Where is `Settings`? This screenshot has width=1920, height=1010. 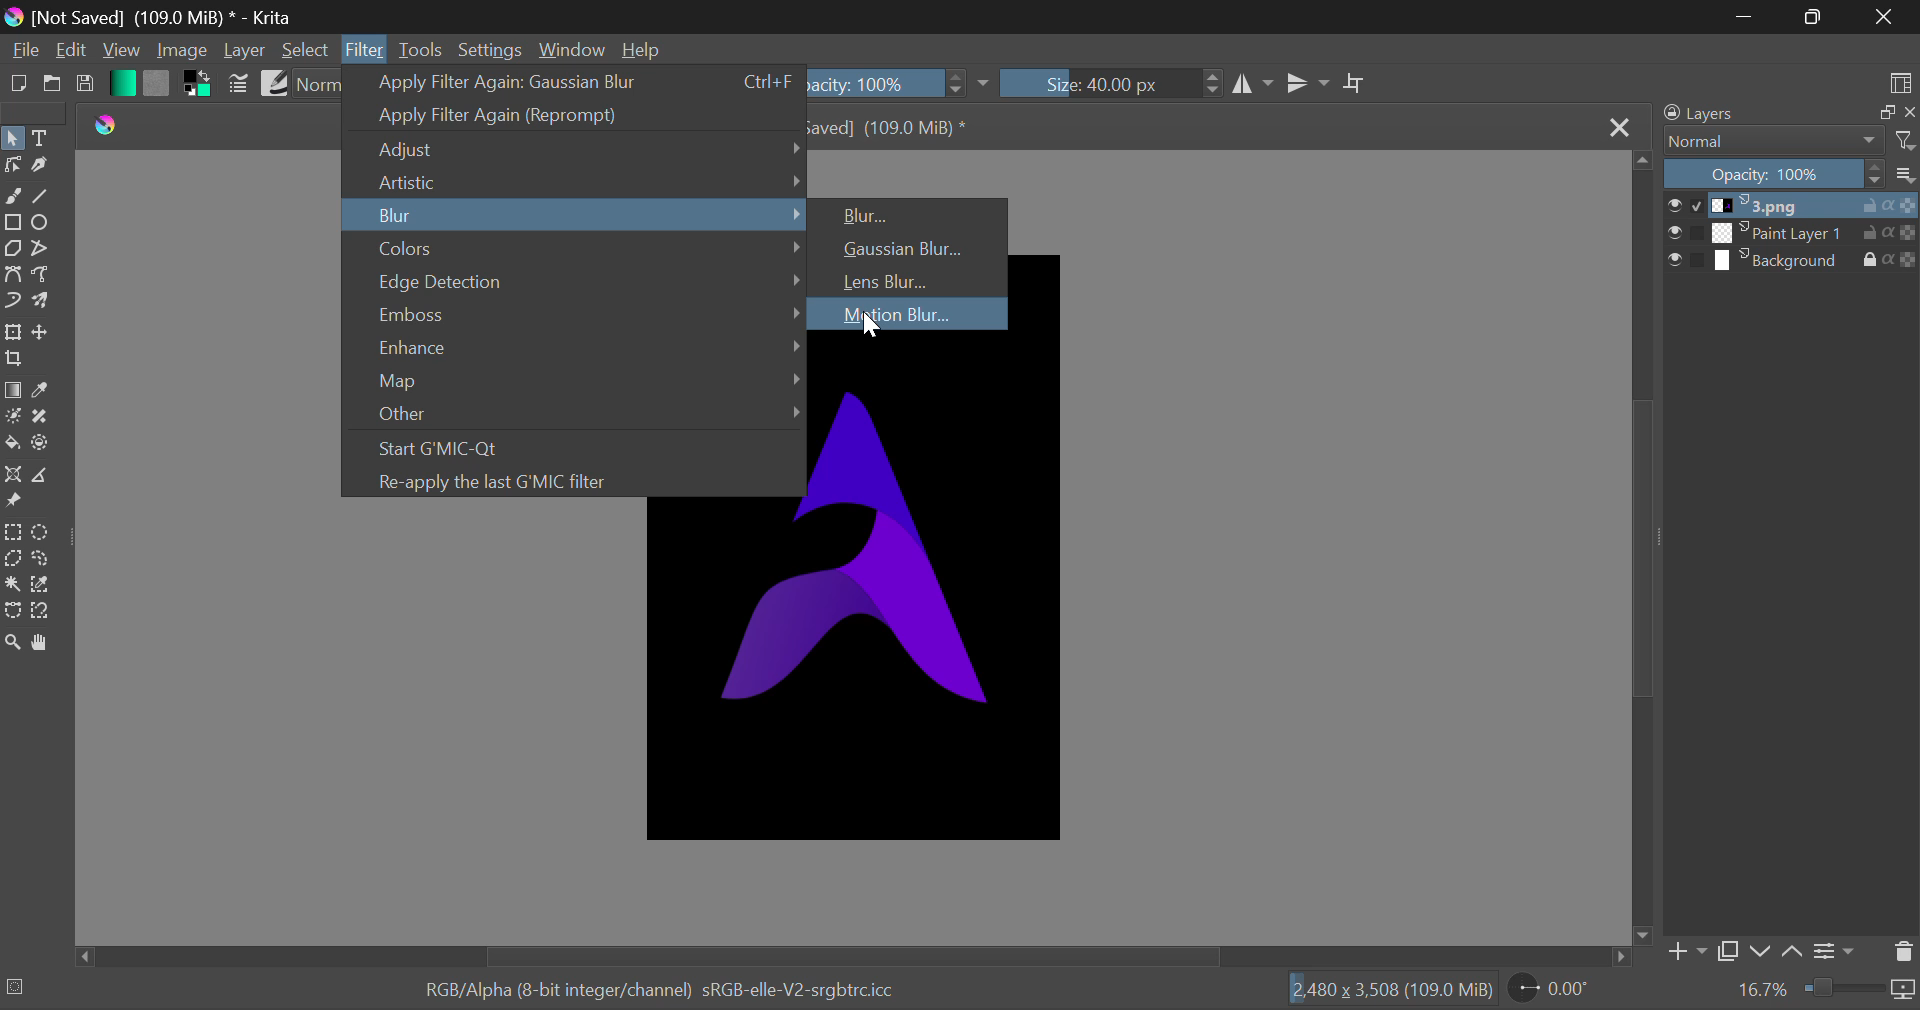
Settings is located at coordinates (488, 48).